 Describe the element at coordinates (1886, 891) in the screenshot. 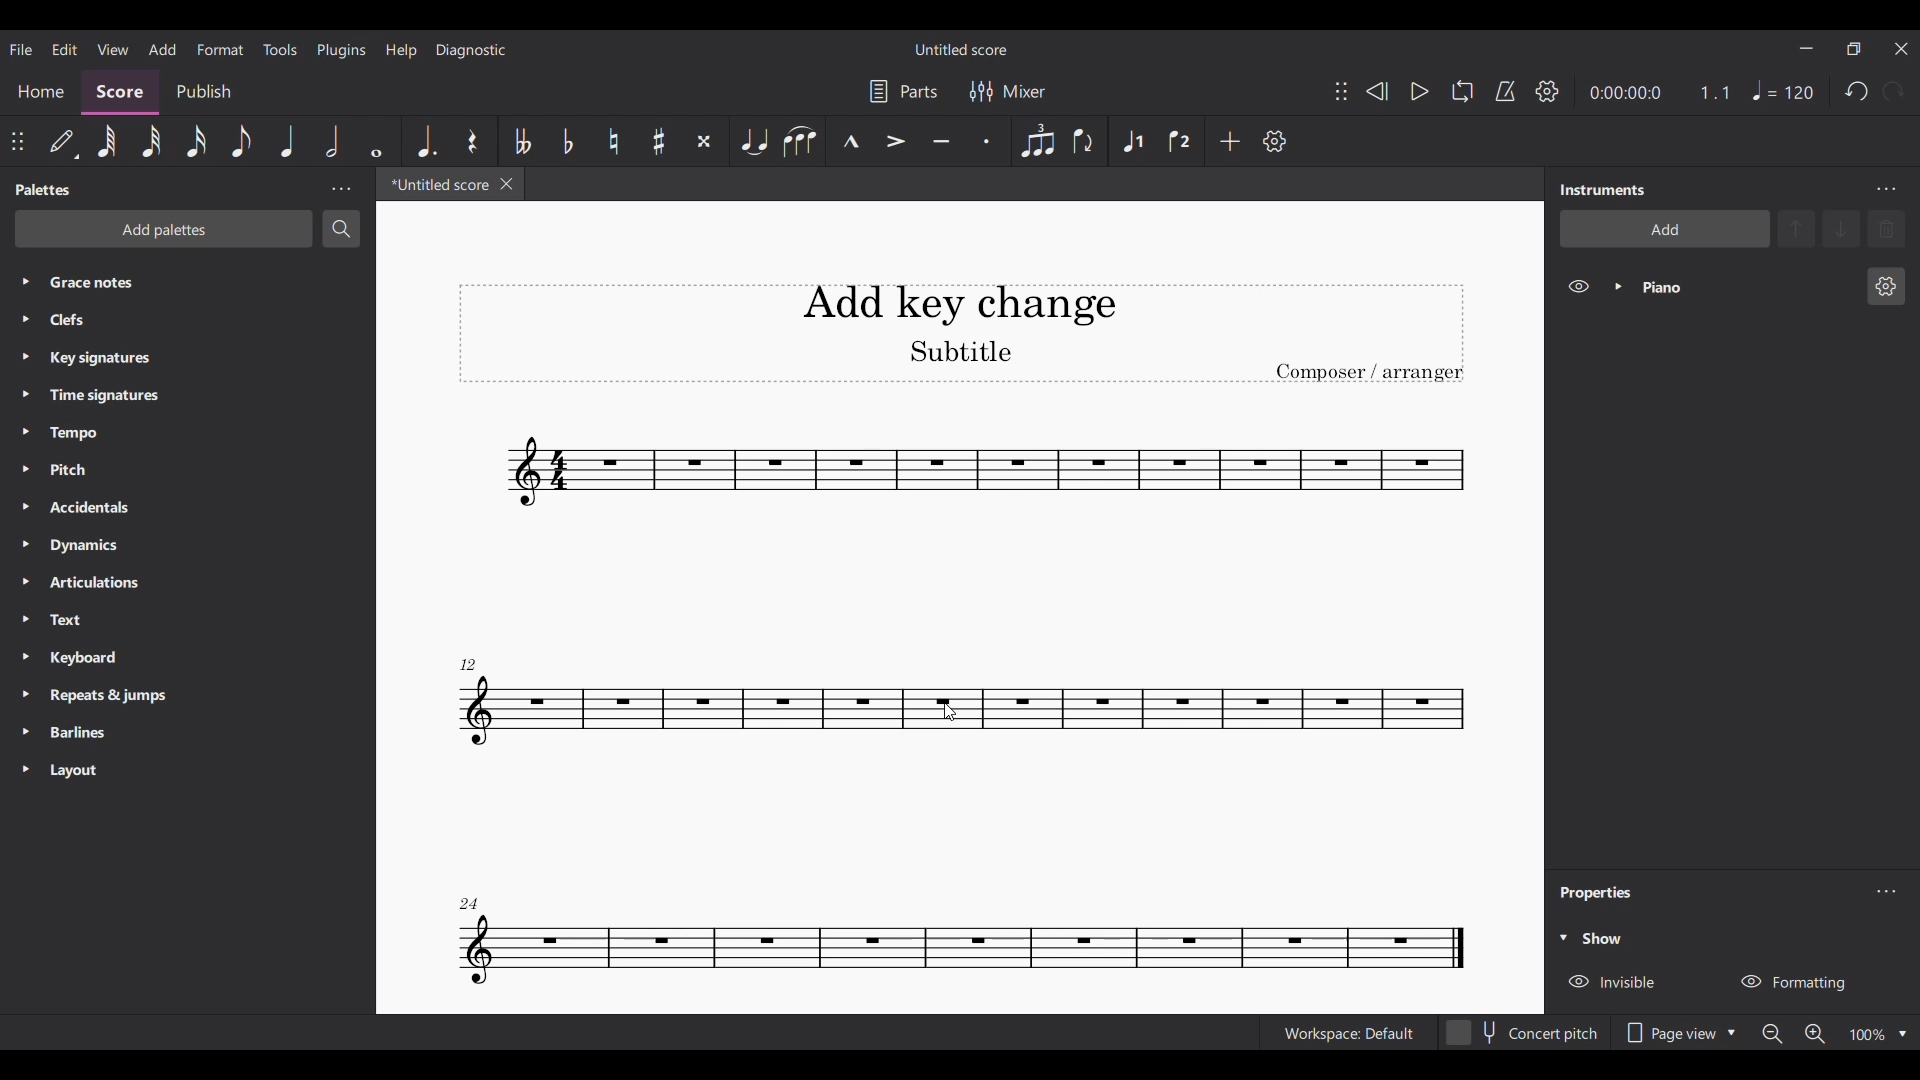

I see `Properties settings` at that location.